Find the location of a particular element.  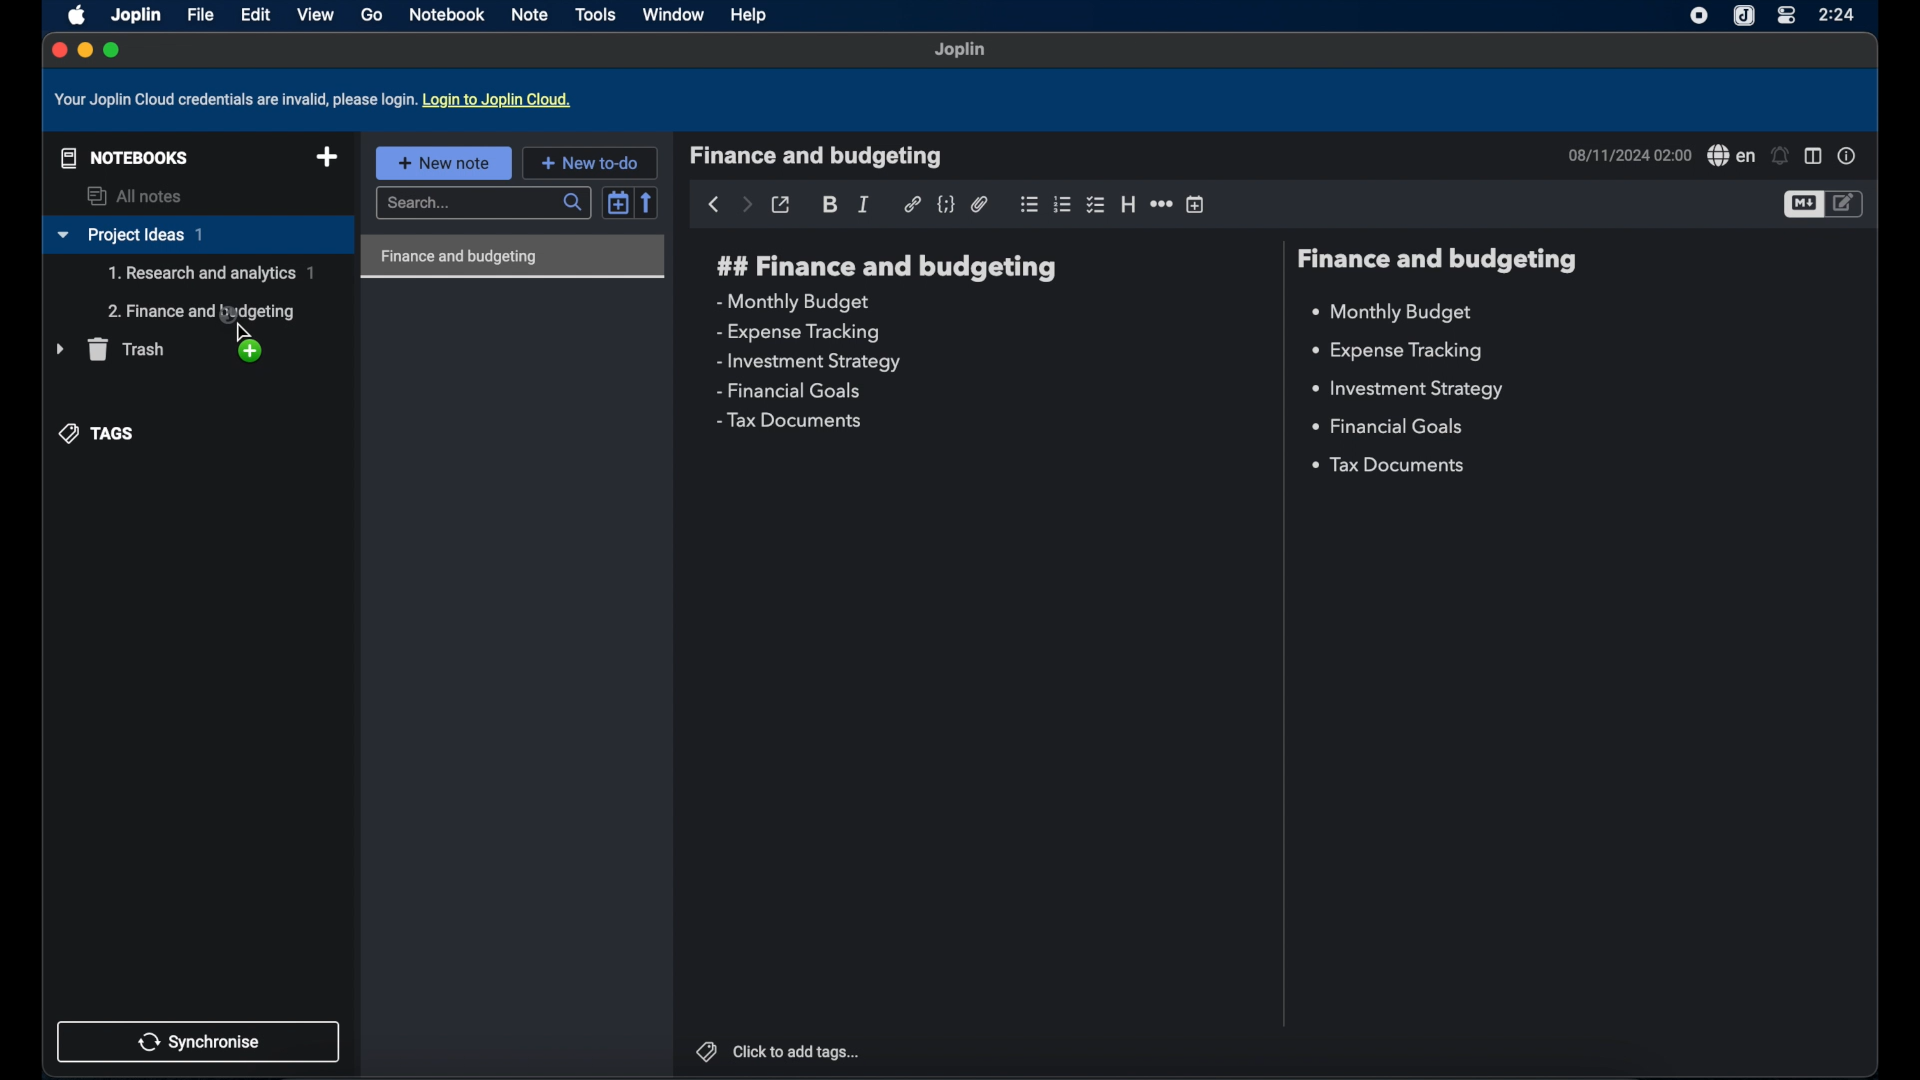

tax documents is located at coordinates (1391, 467).